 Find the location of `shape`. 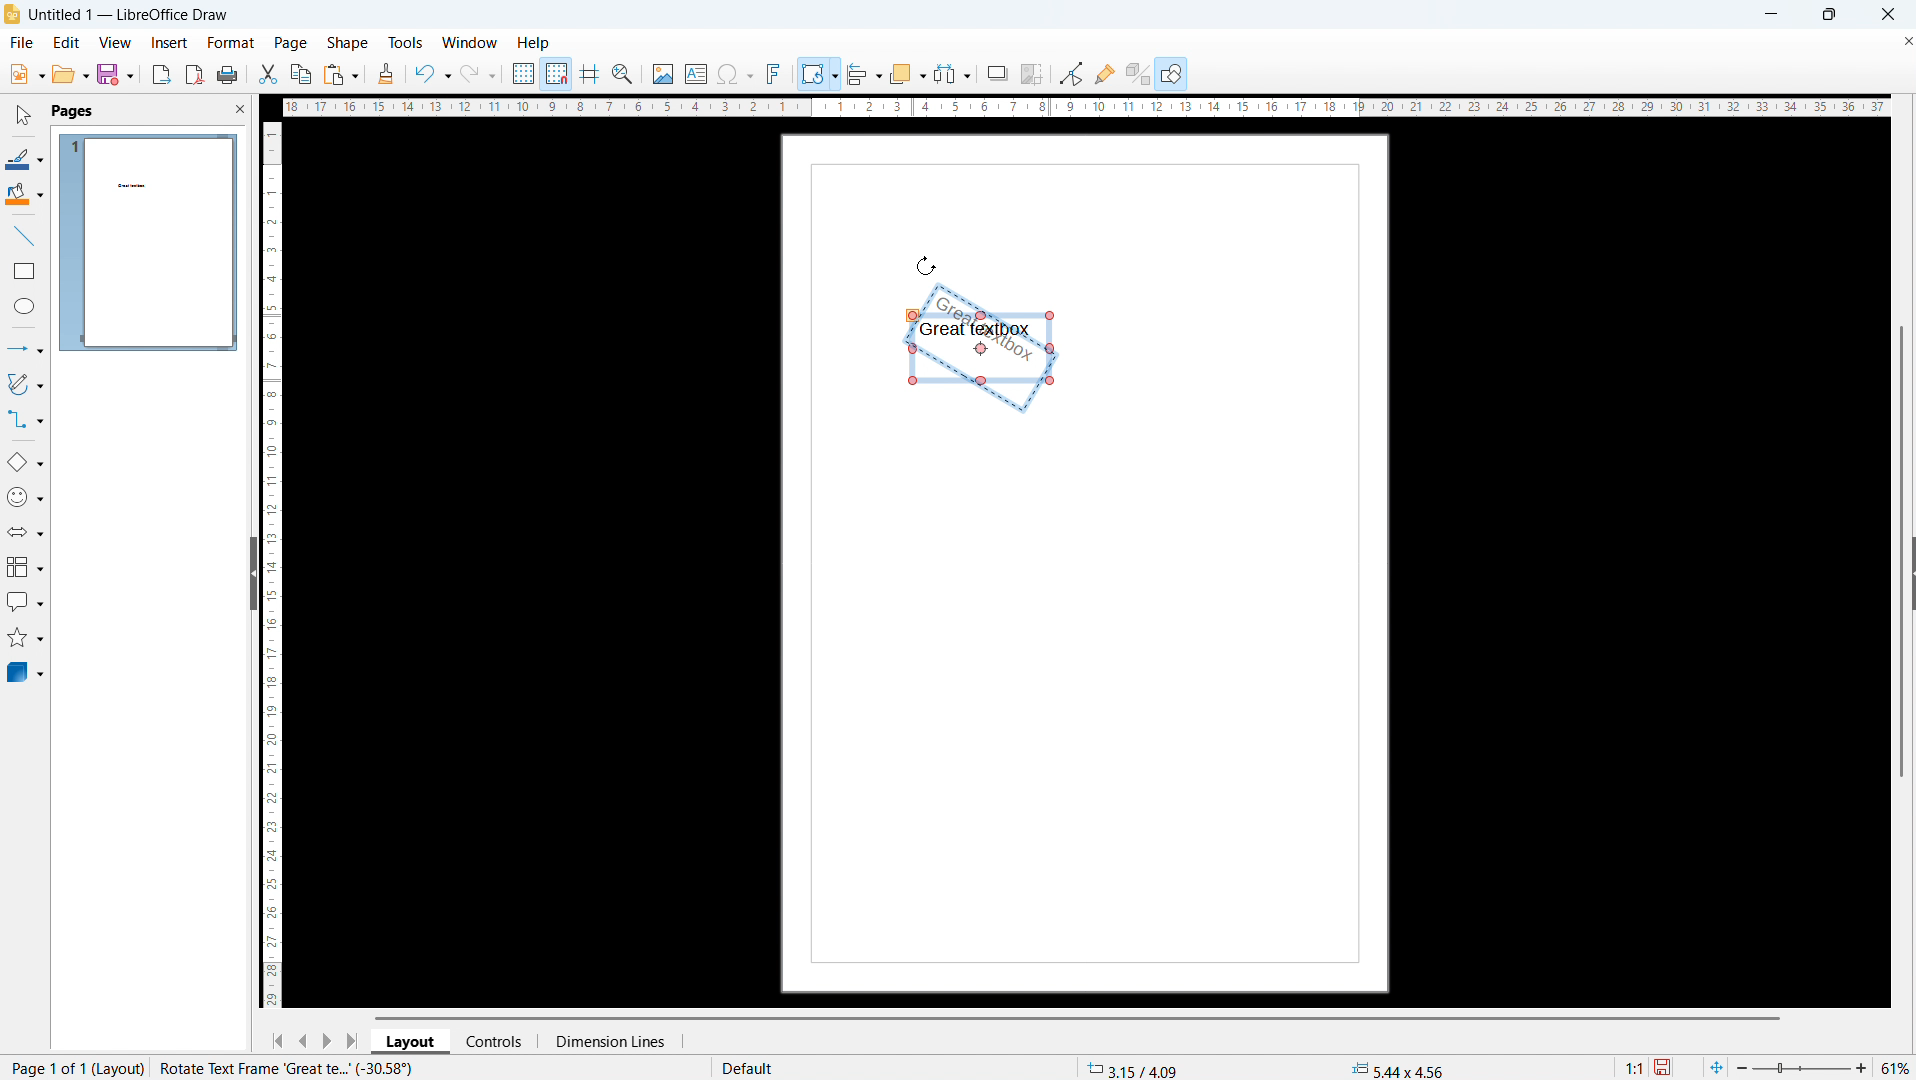

shape is located at coordinates (347, 43).